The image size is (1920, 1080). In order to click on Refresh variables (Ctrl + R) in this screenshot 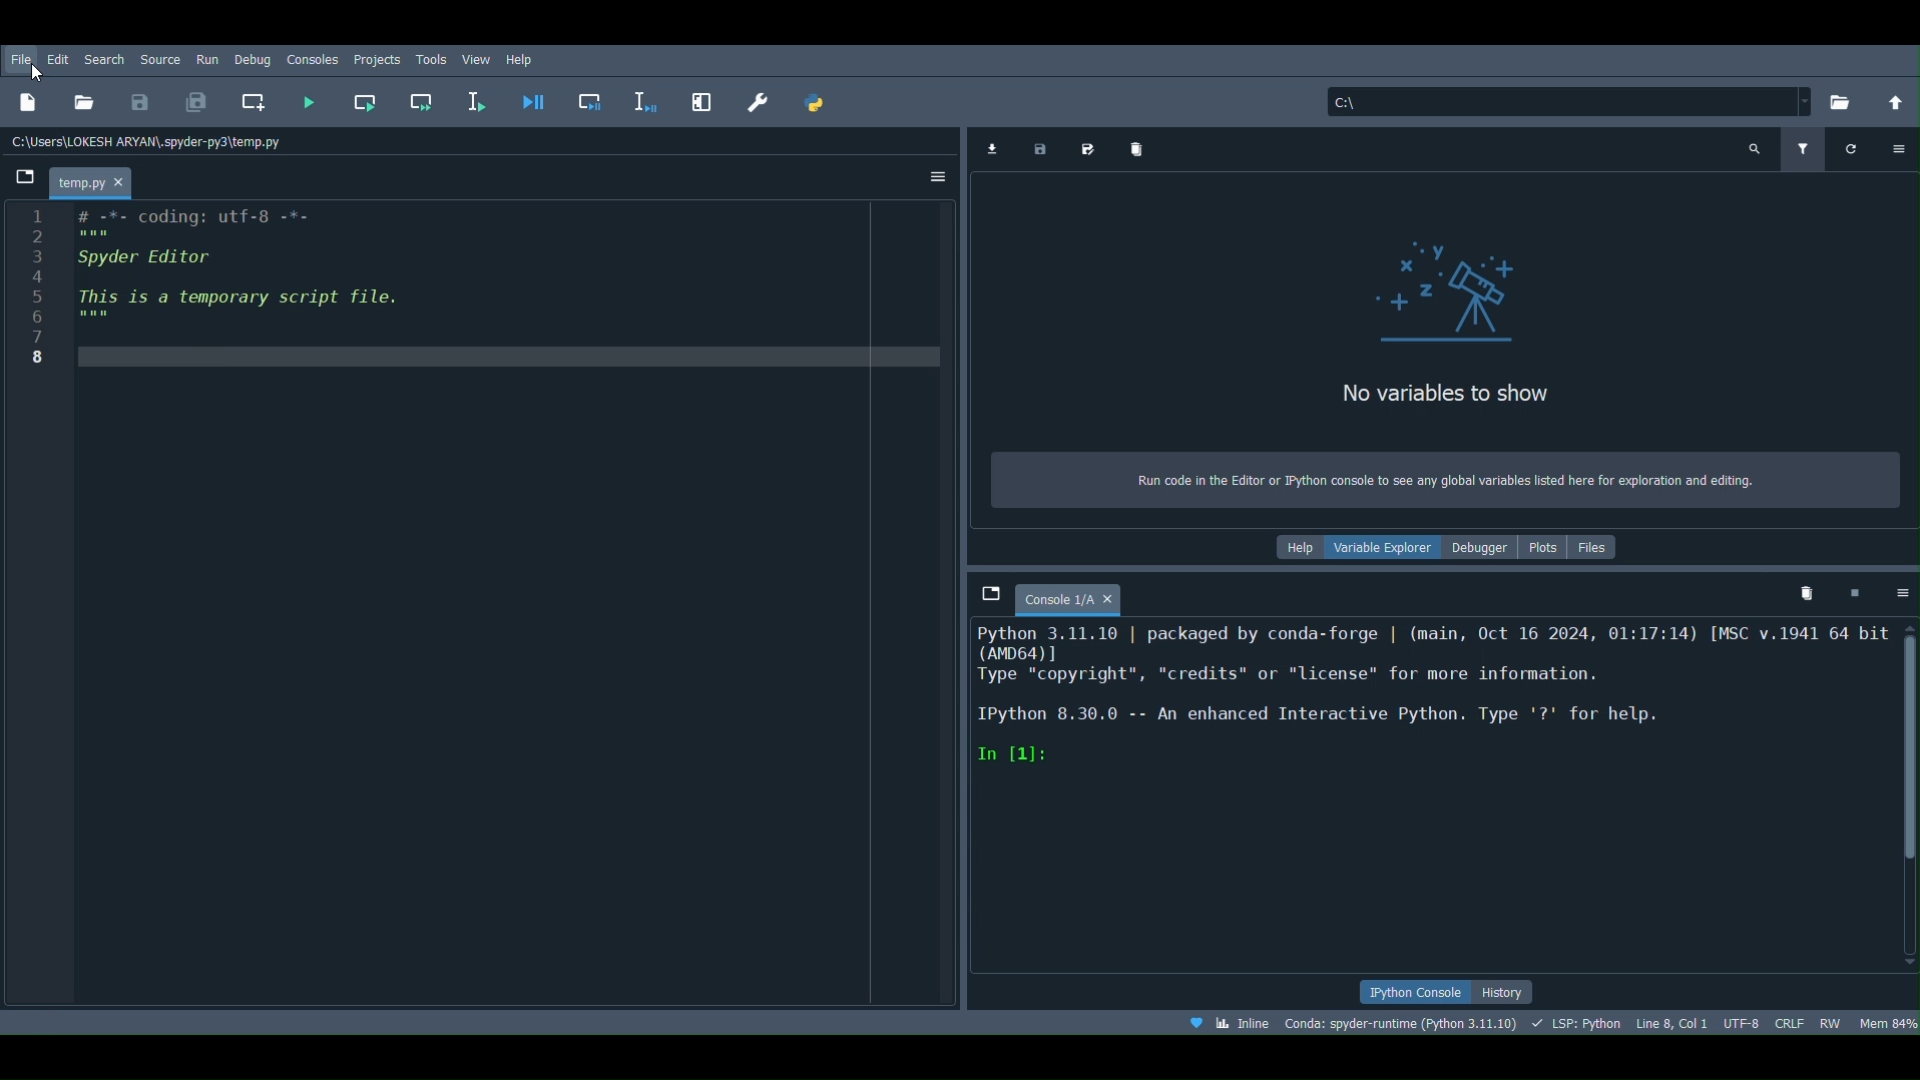, I will do `click(1847, 148)`.